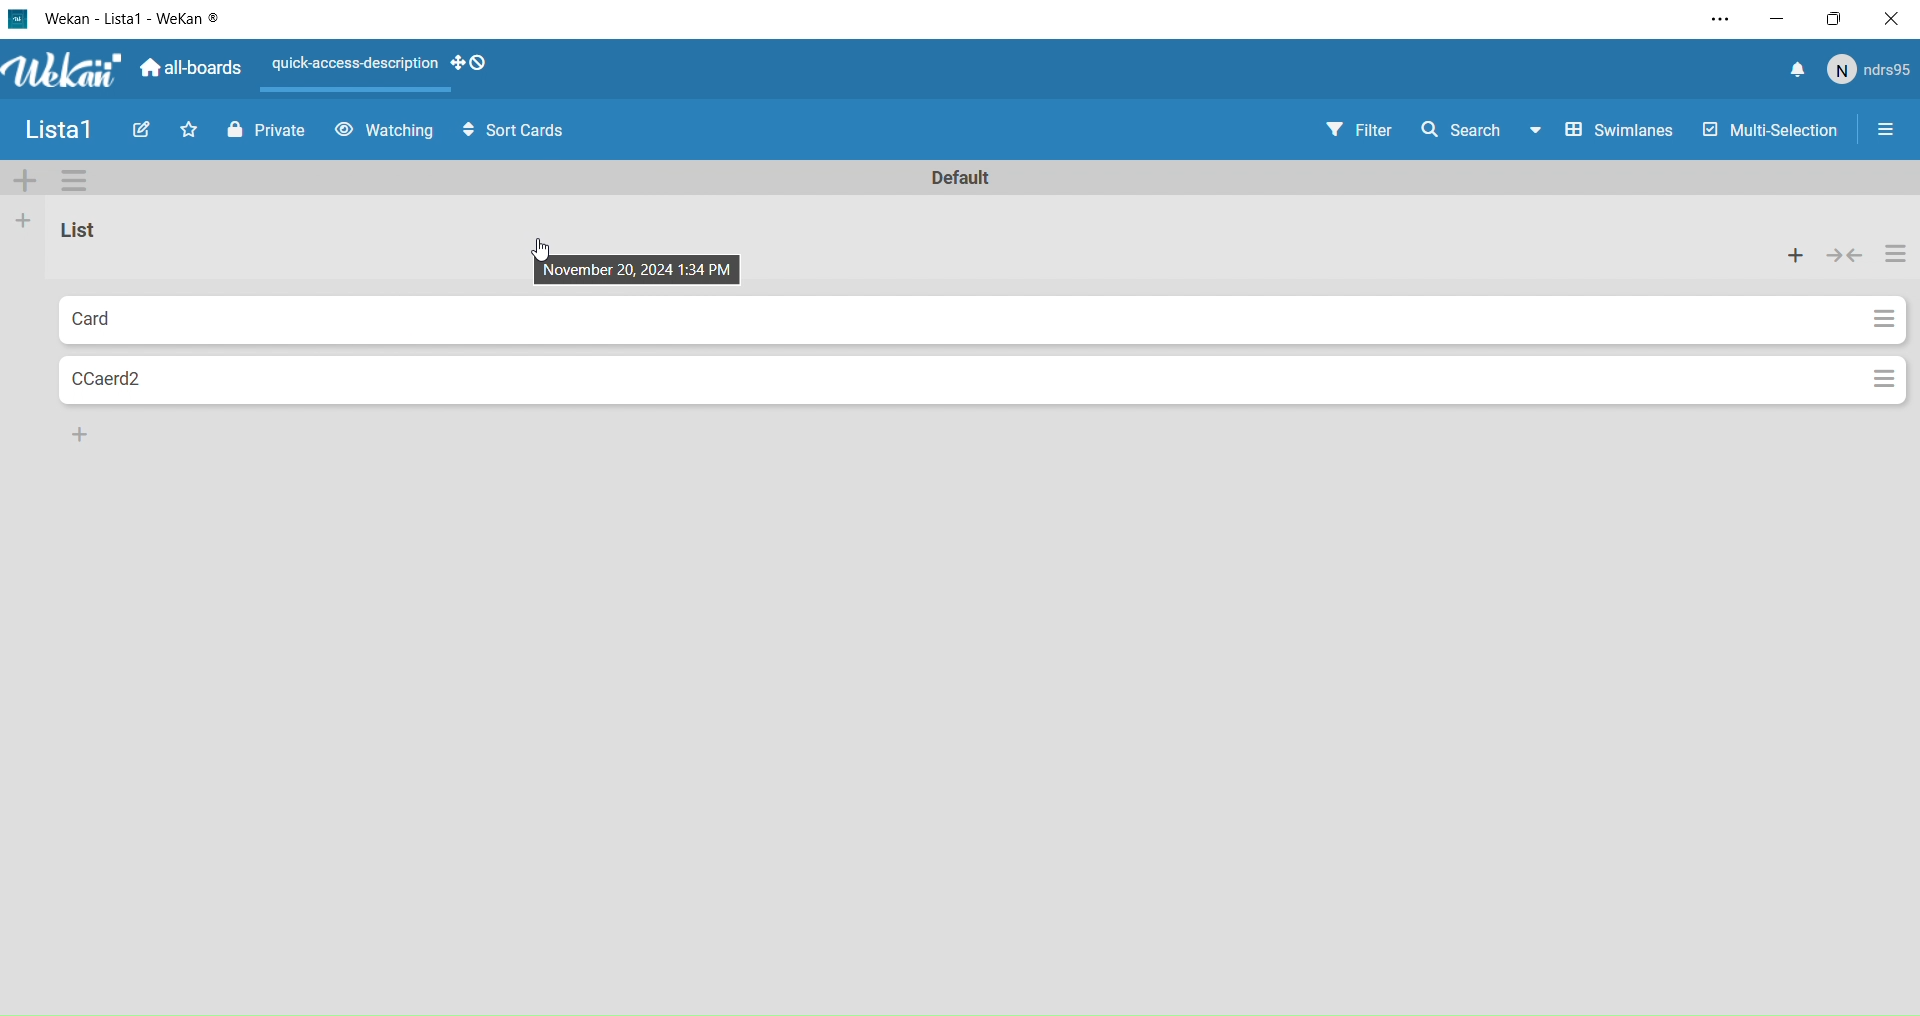 This screenshot has width=1920, height=1016. Describe the element at coordinates (1843, 19) in the screenshot. I see `Box` at that location.